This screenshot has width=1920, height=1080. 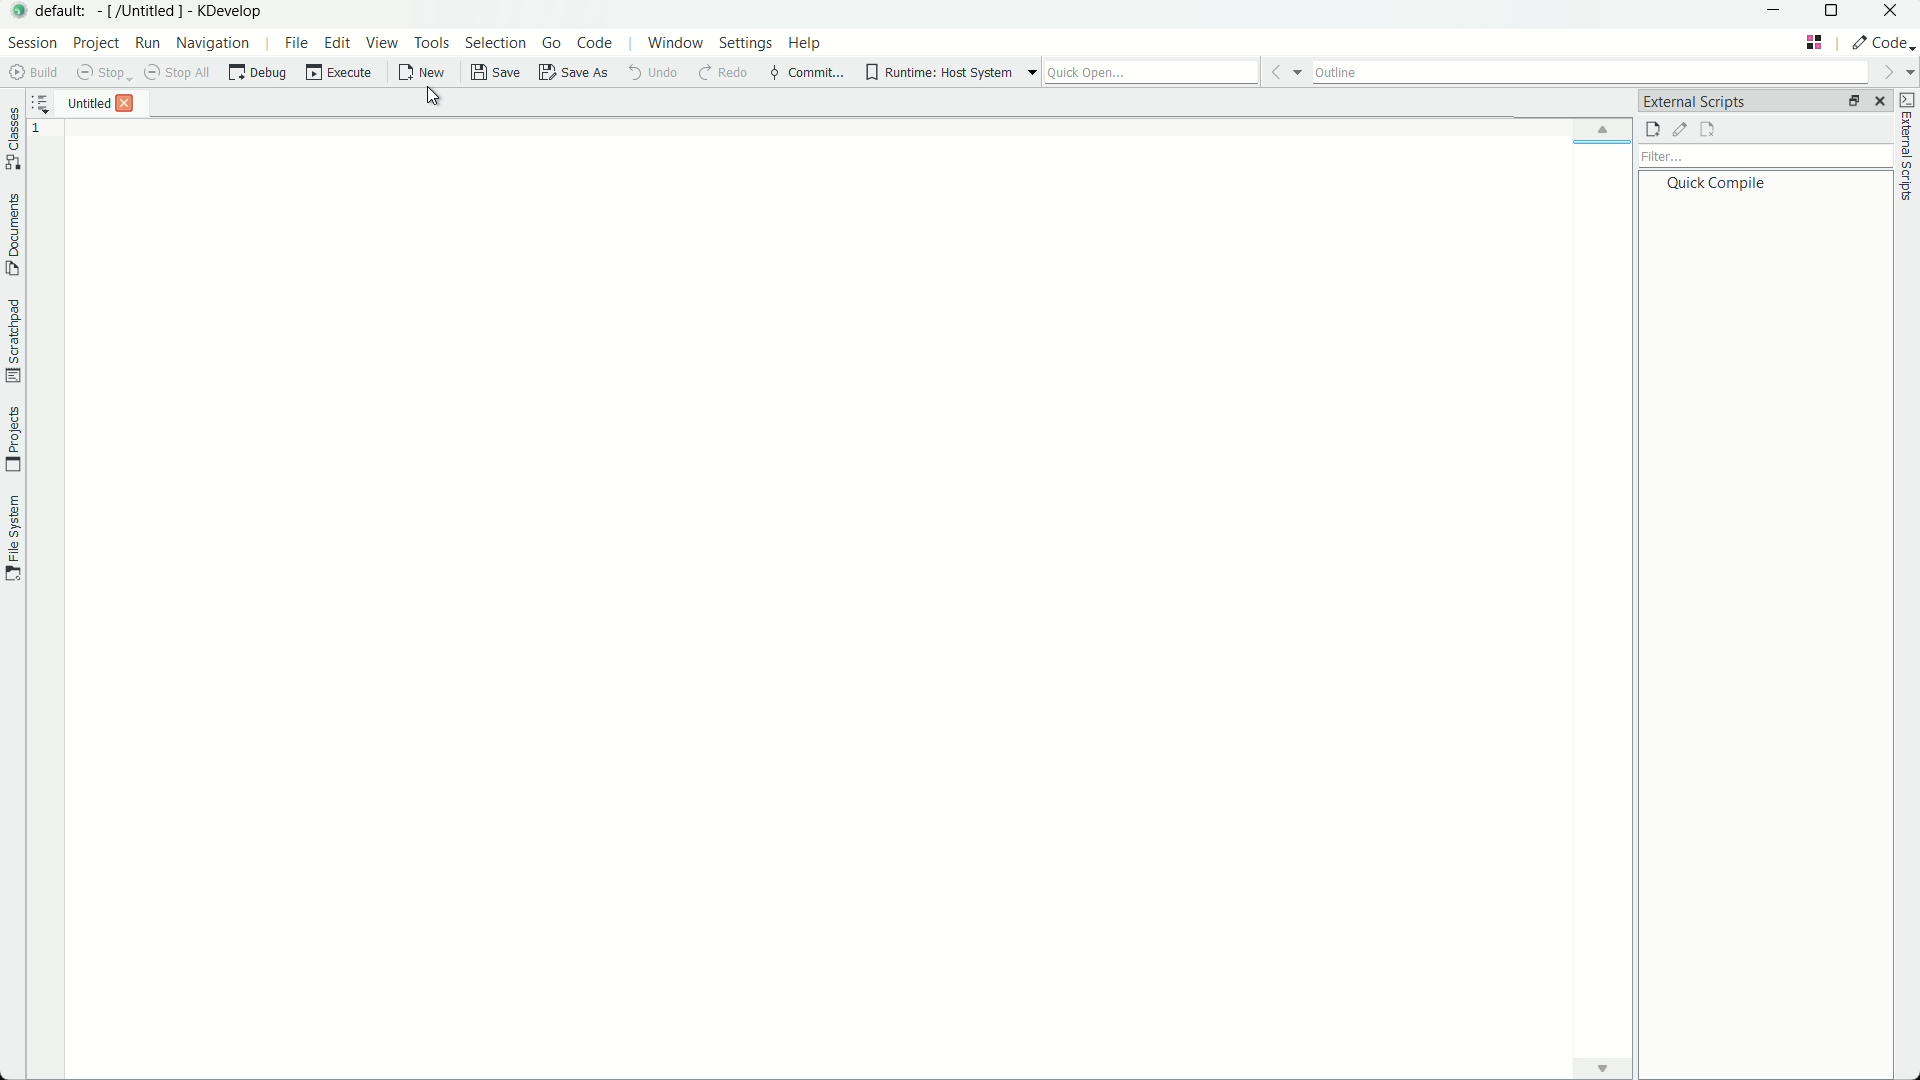 What do you see at coordinates (496, 42) in the screenshot?
I see `selection menu` at bounding box center [496, 42].